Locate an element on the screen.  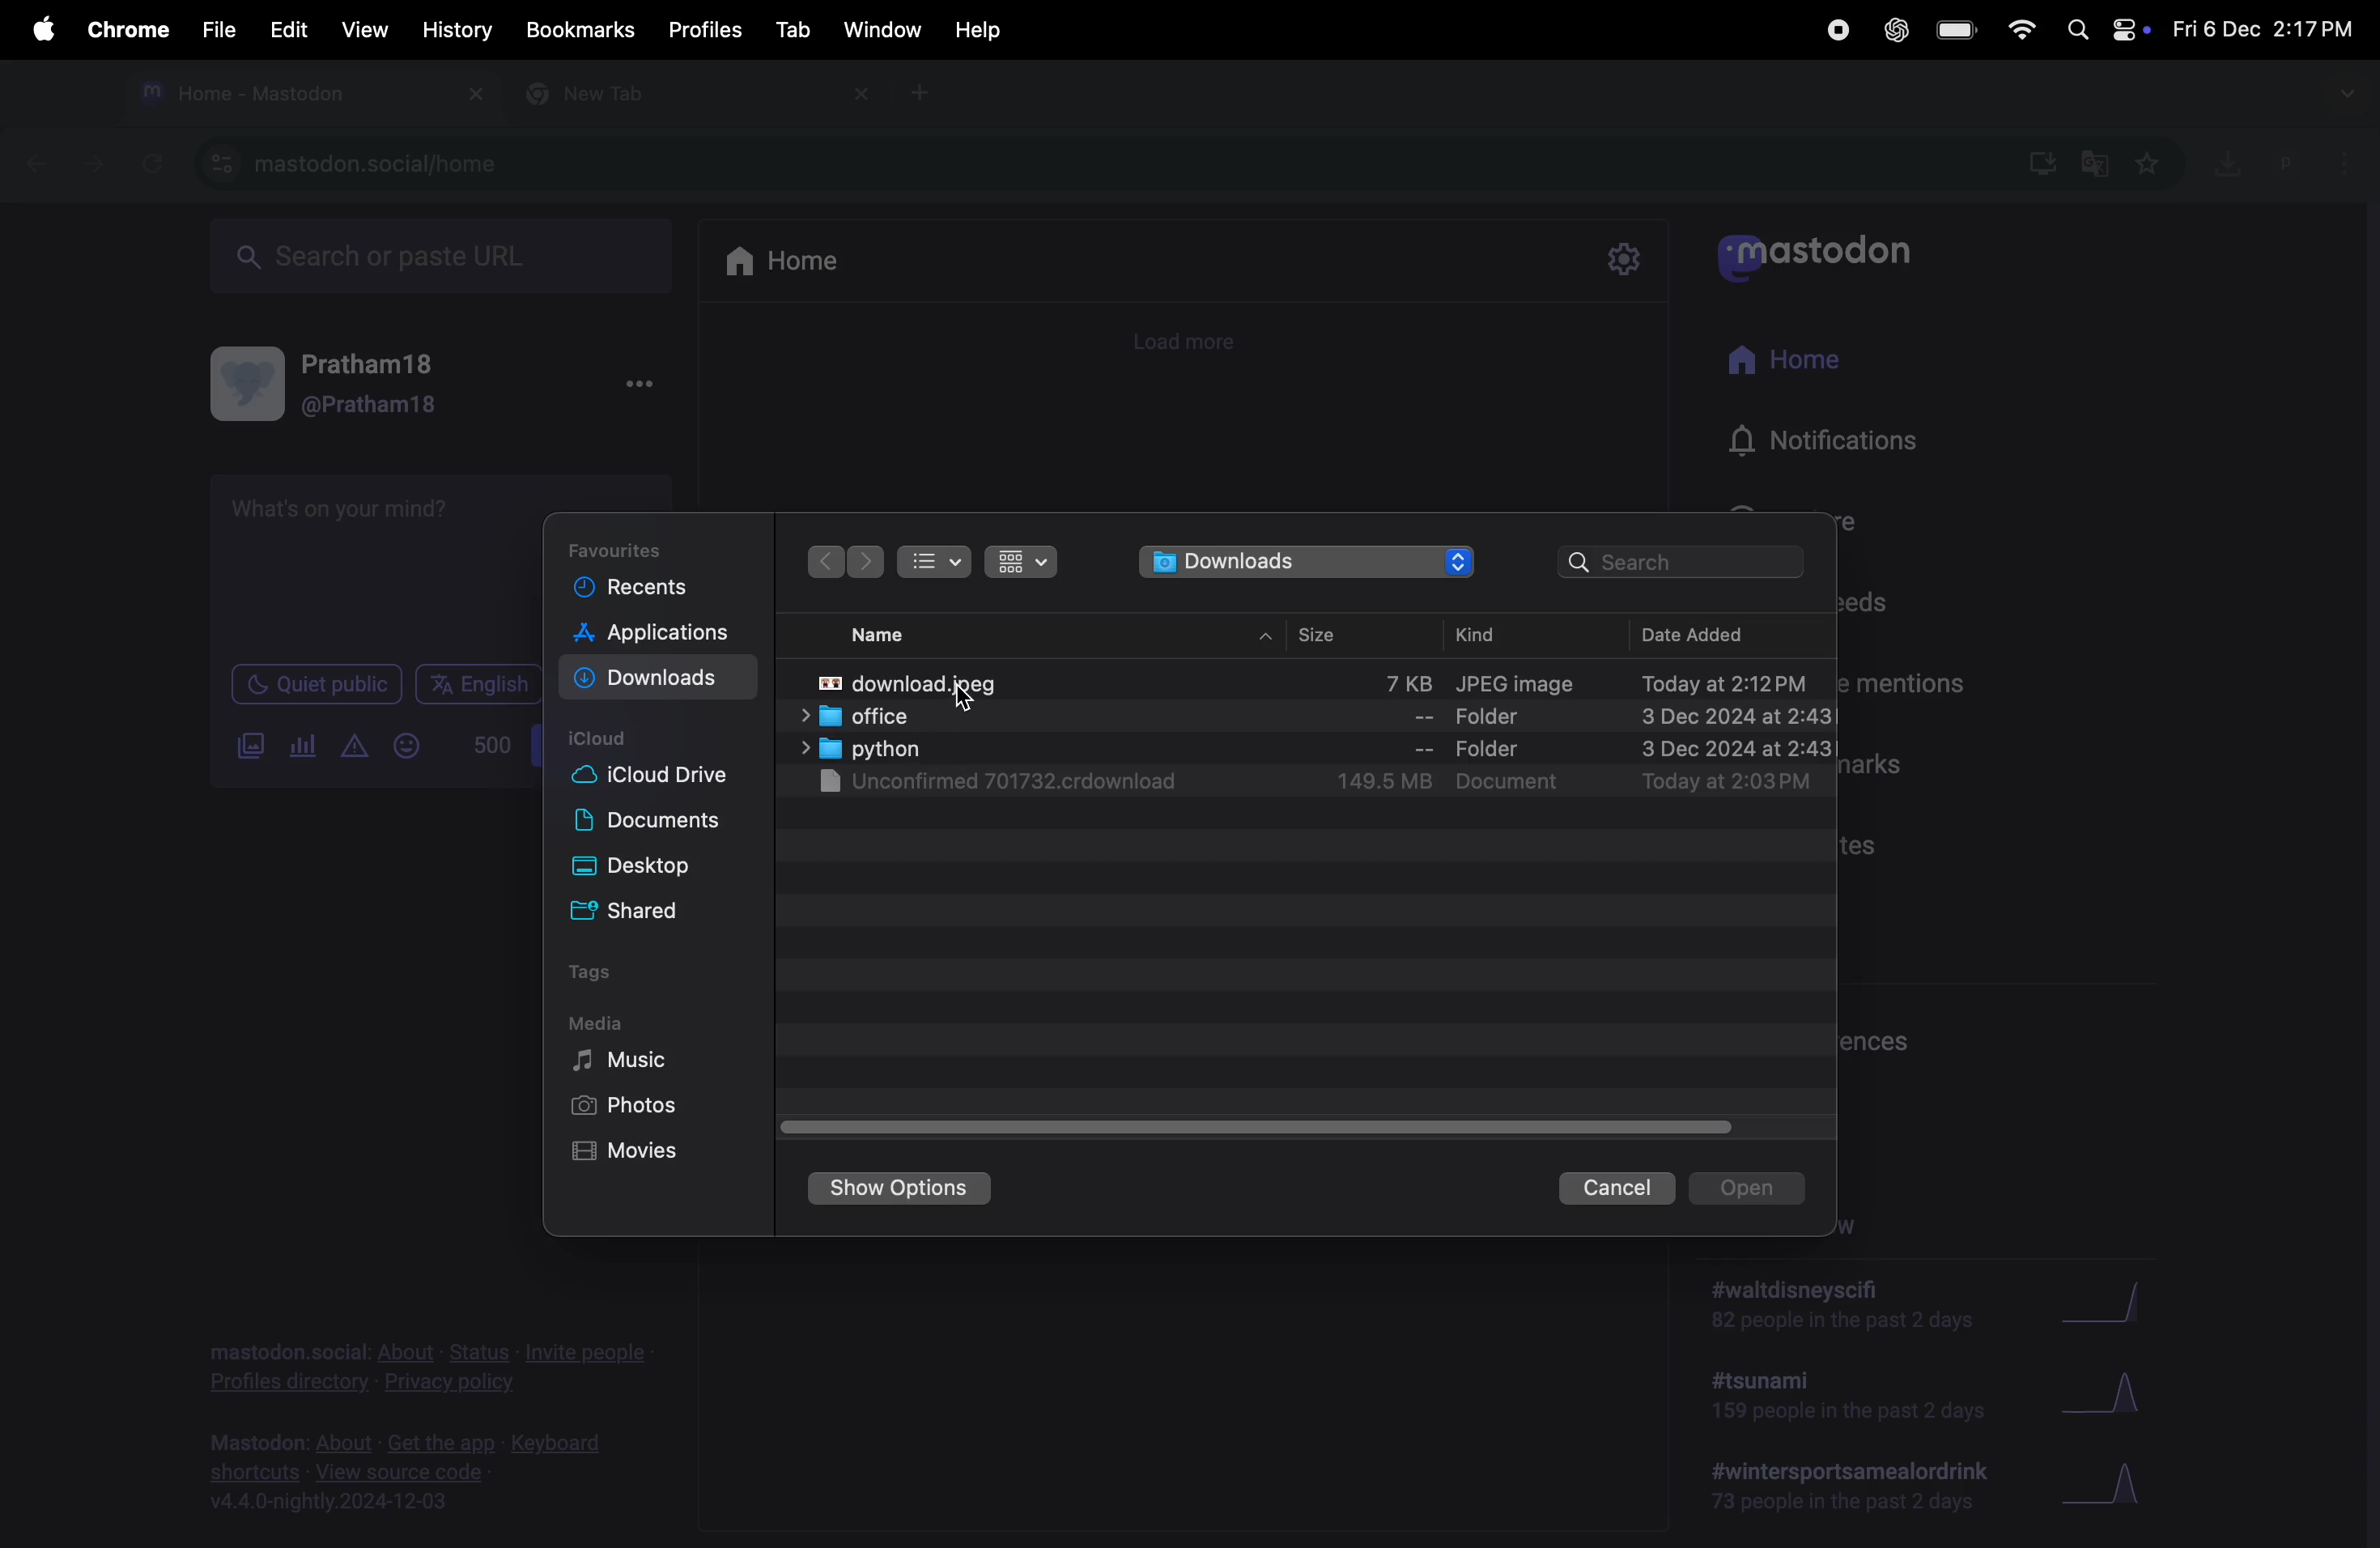
drop up is located at coordinates (1268, 631).